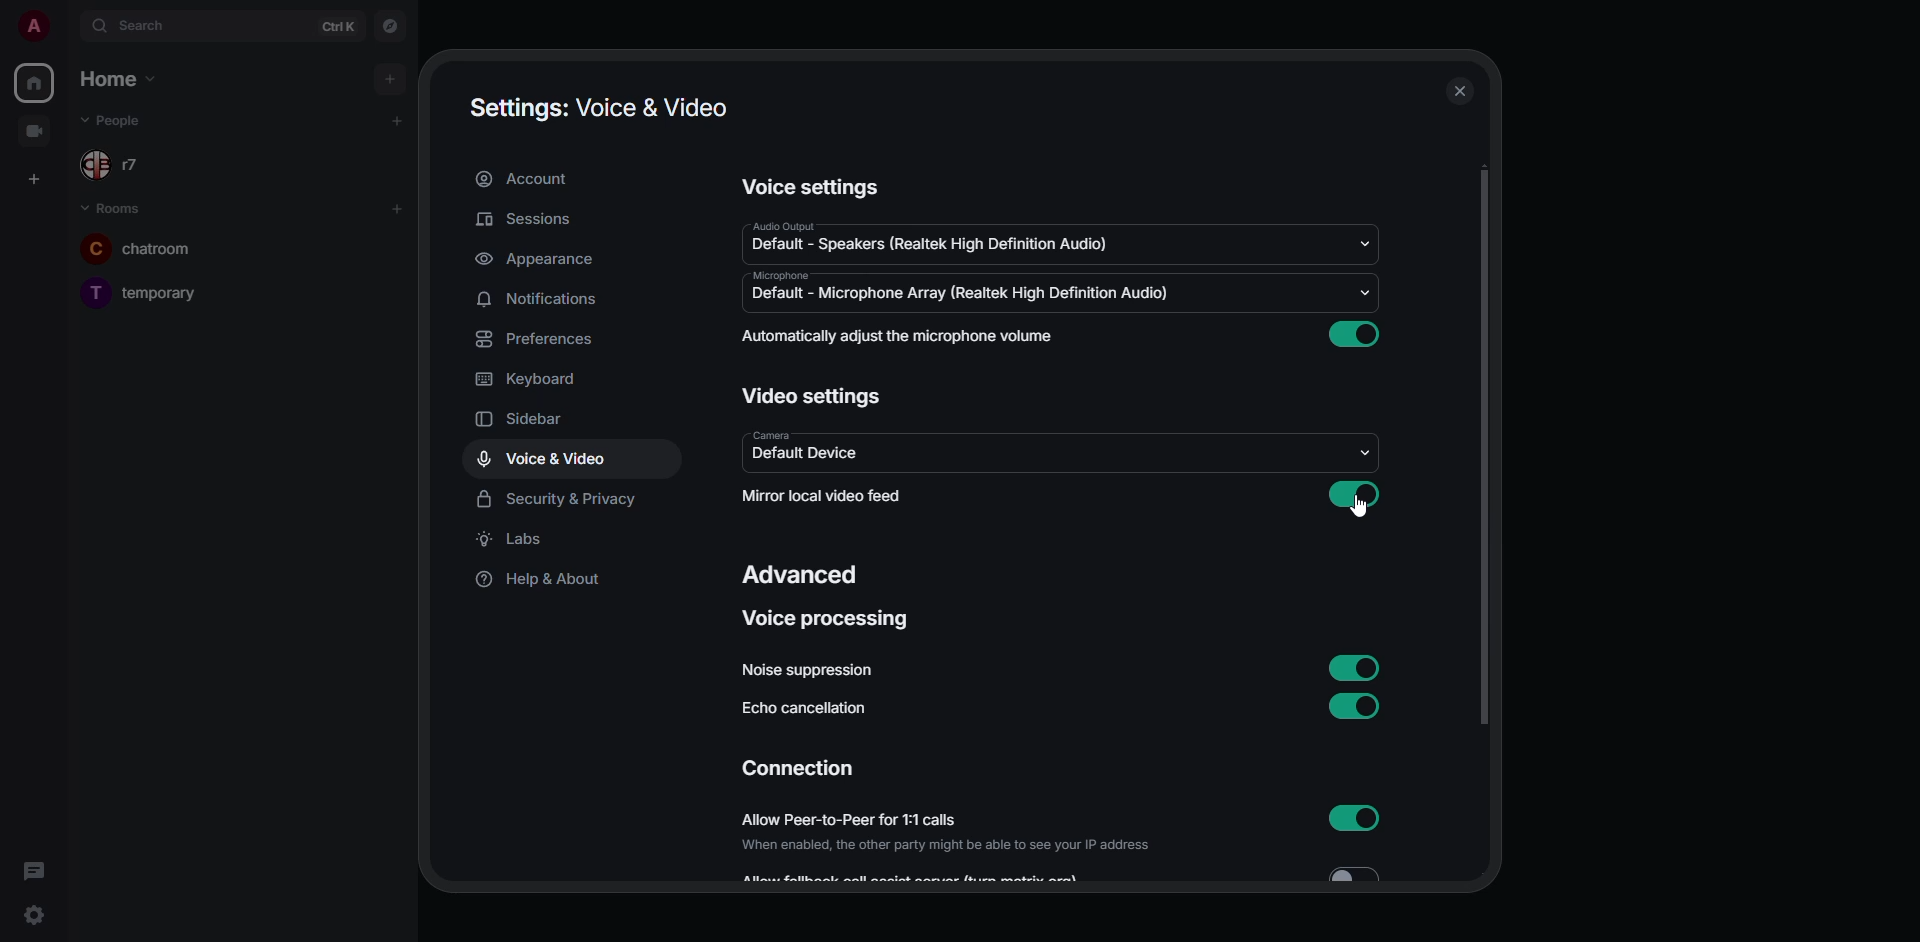  Describe the element at coordinates (338, 26) in the screenshot. I see `ctrl K` at that location.